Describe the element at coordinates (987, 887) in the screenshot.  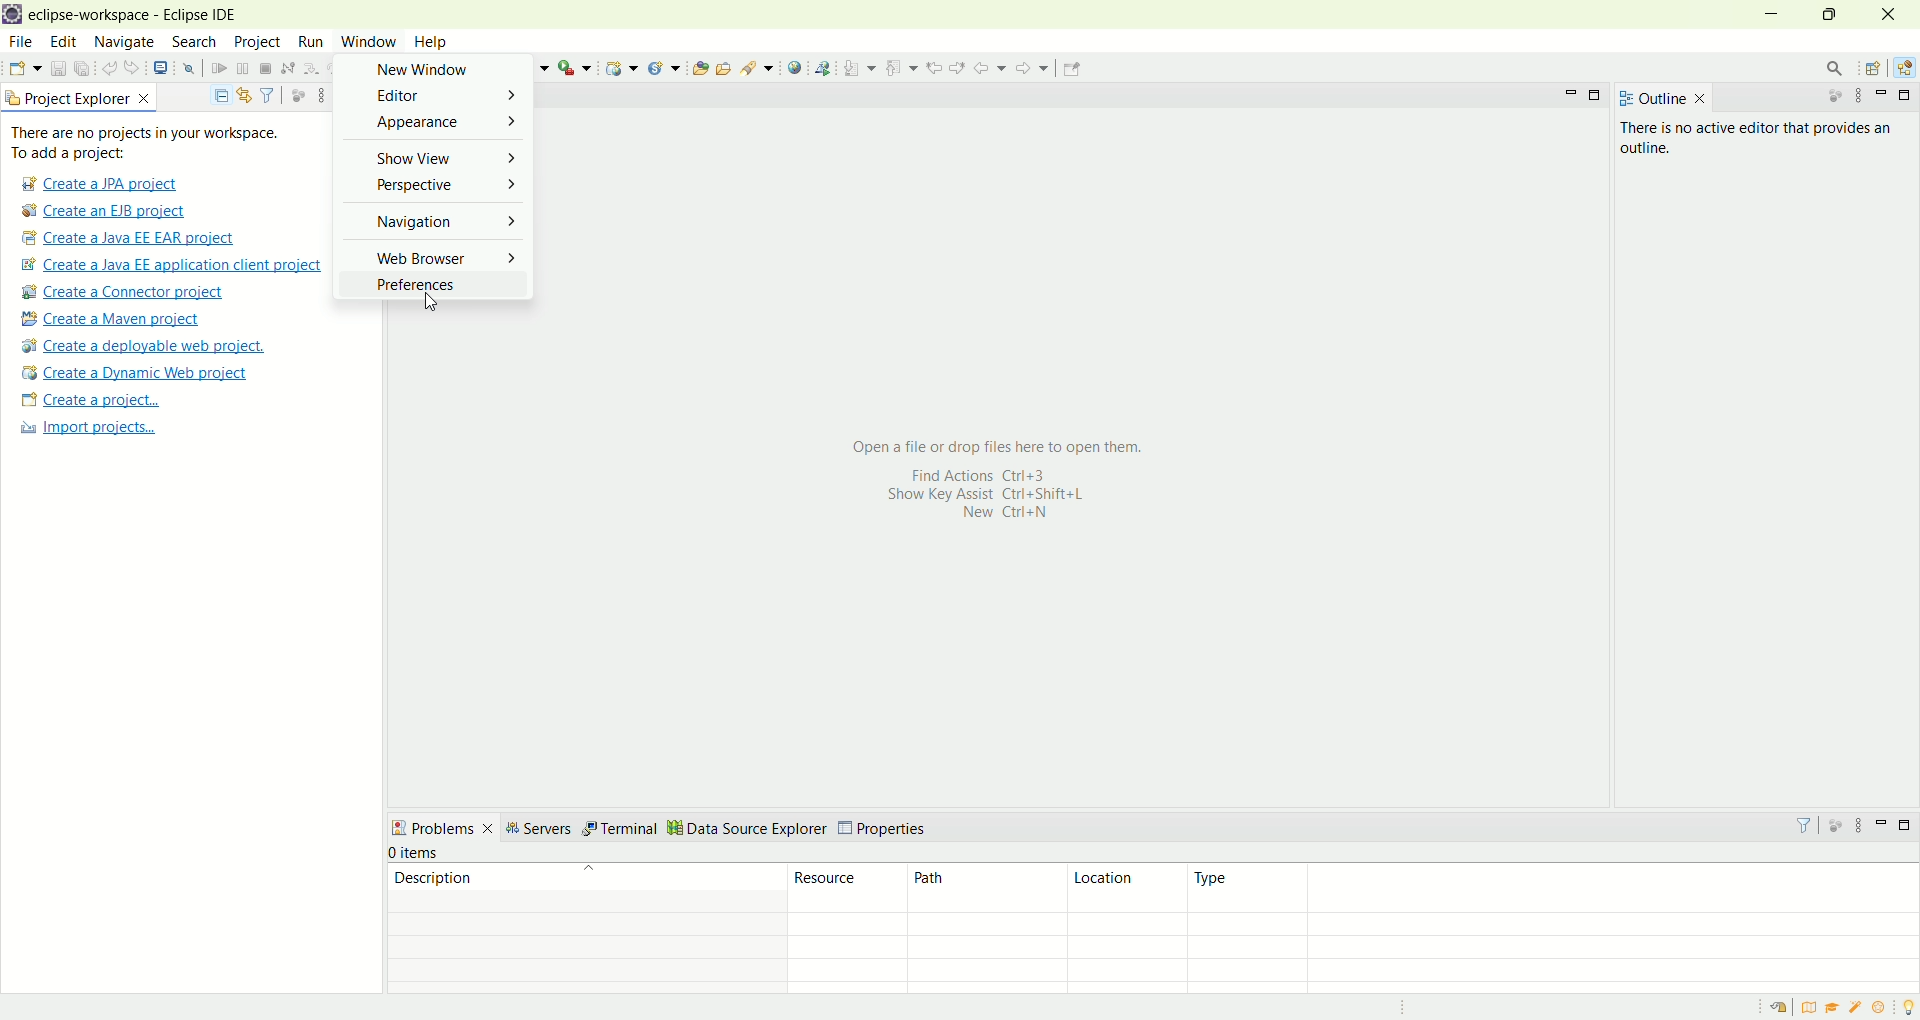
I see `path` at that location.